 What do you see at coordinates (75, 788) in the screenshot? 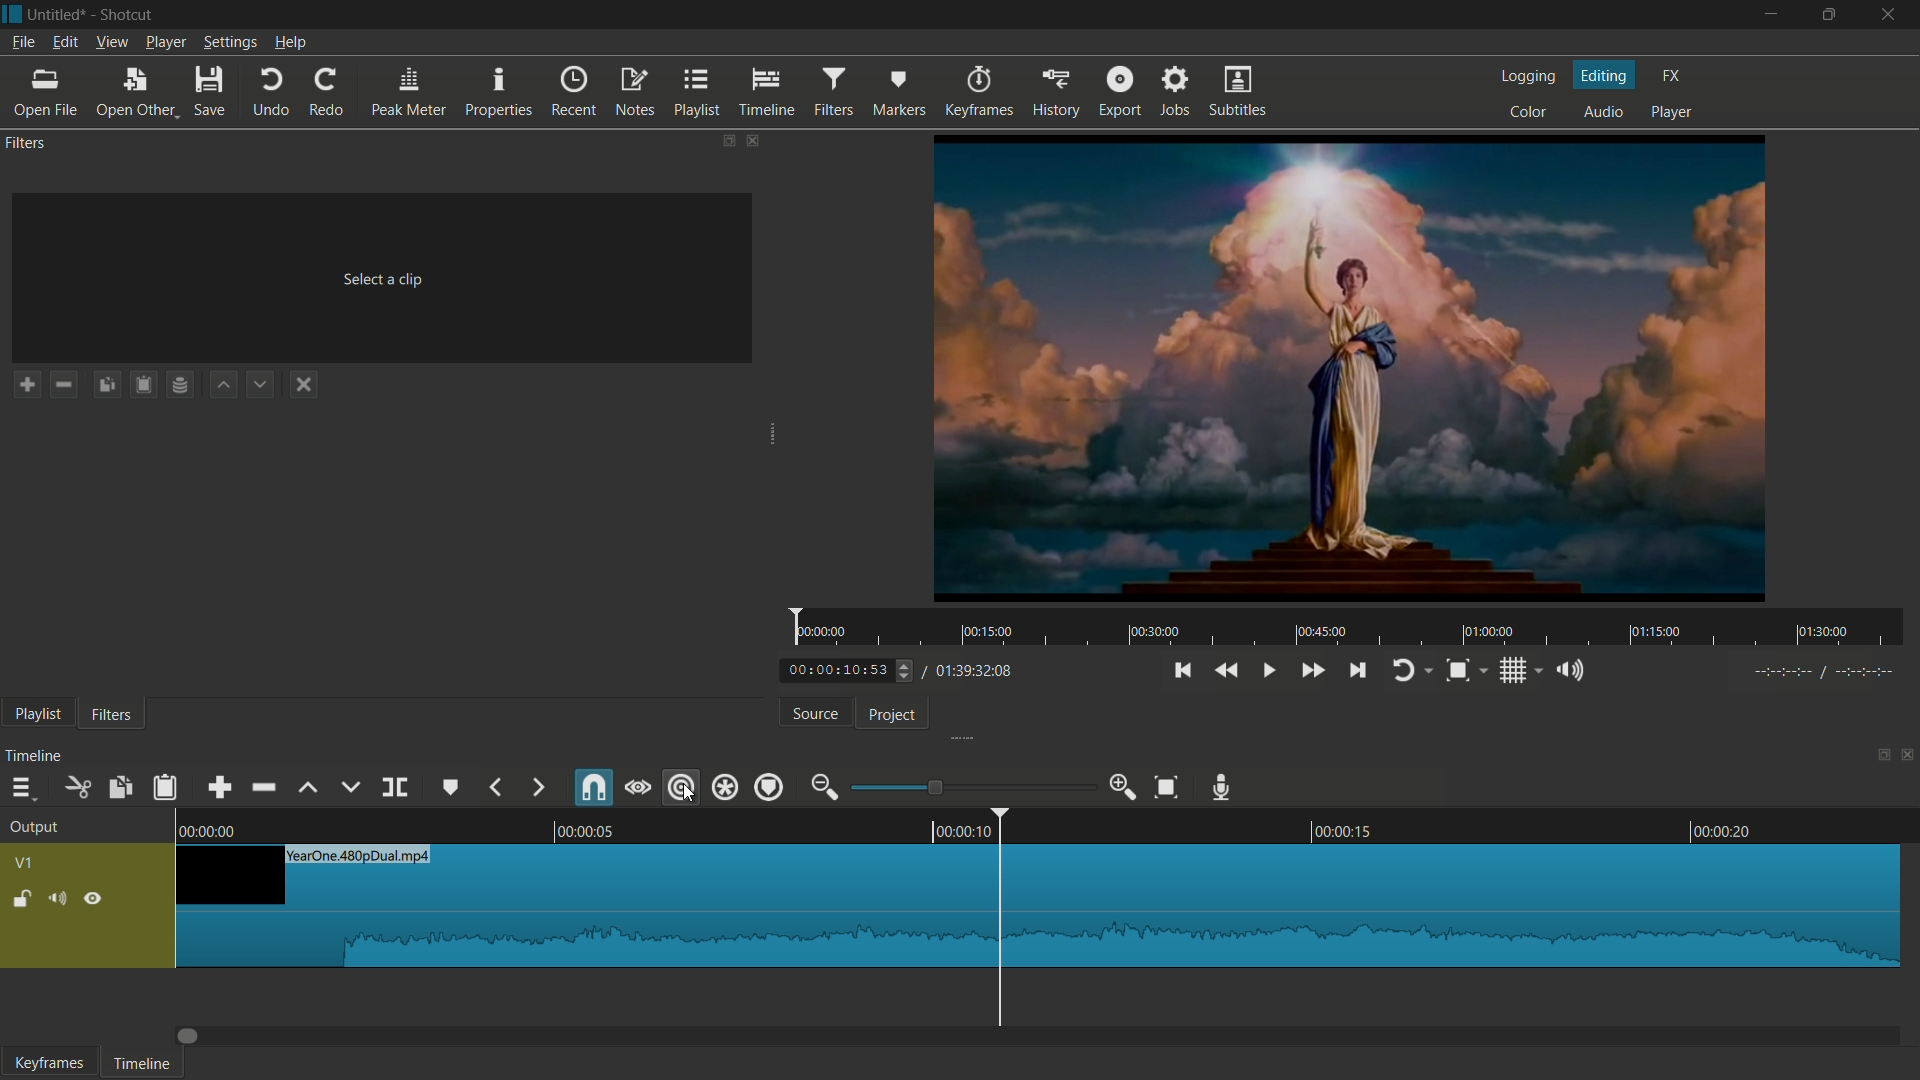
I see `cut` at bounding box center [75, 788].